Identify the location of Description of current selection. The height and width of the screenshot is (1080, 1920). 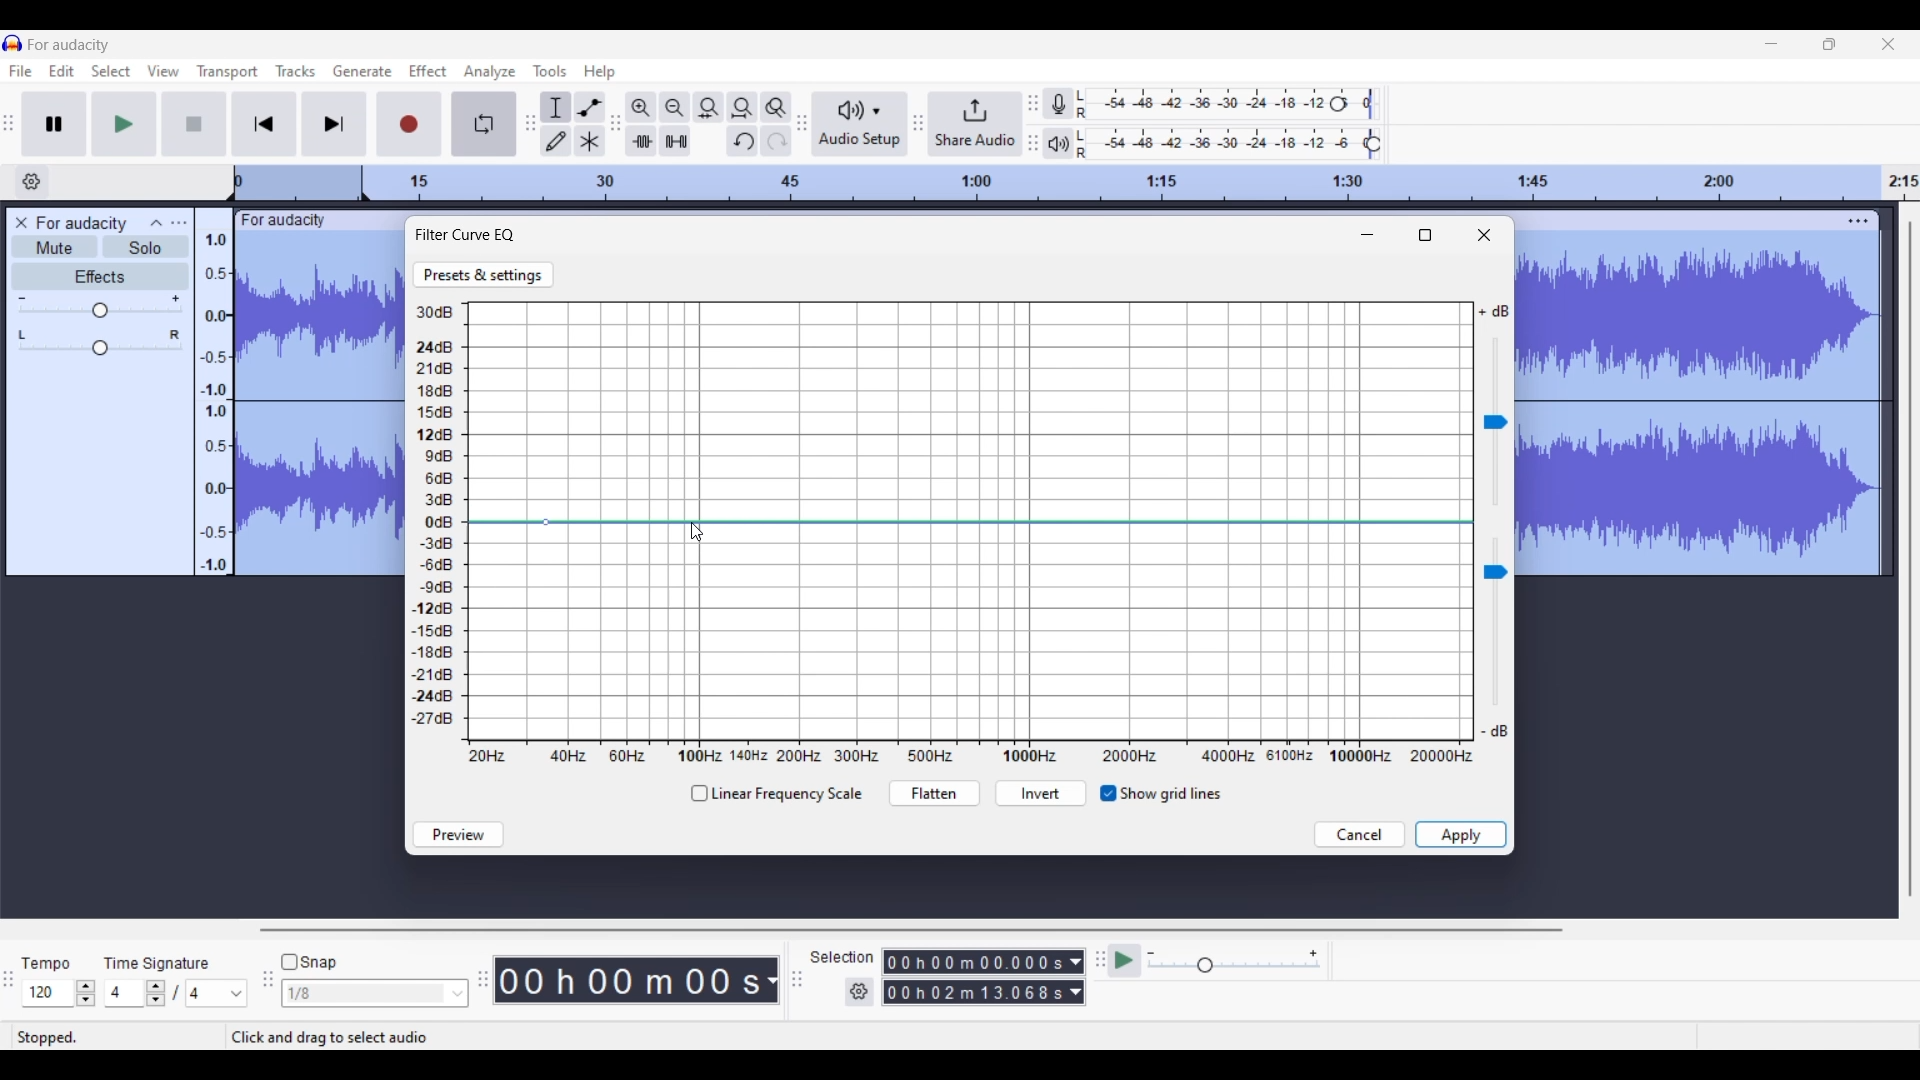
(352, 1037).